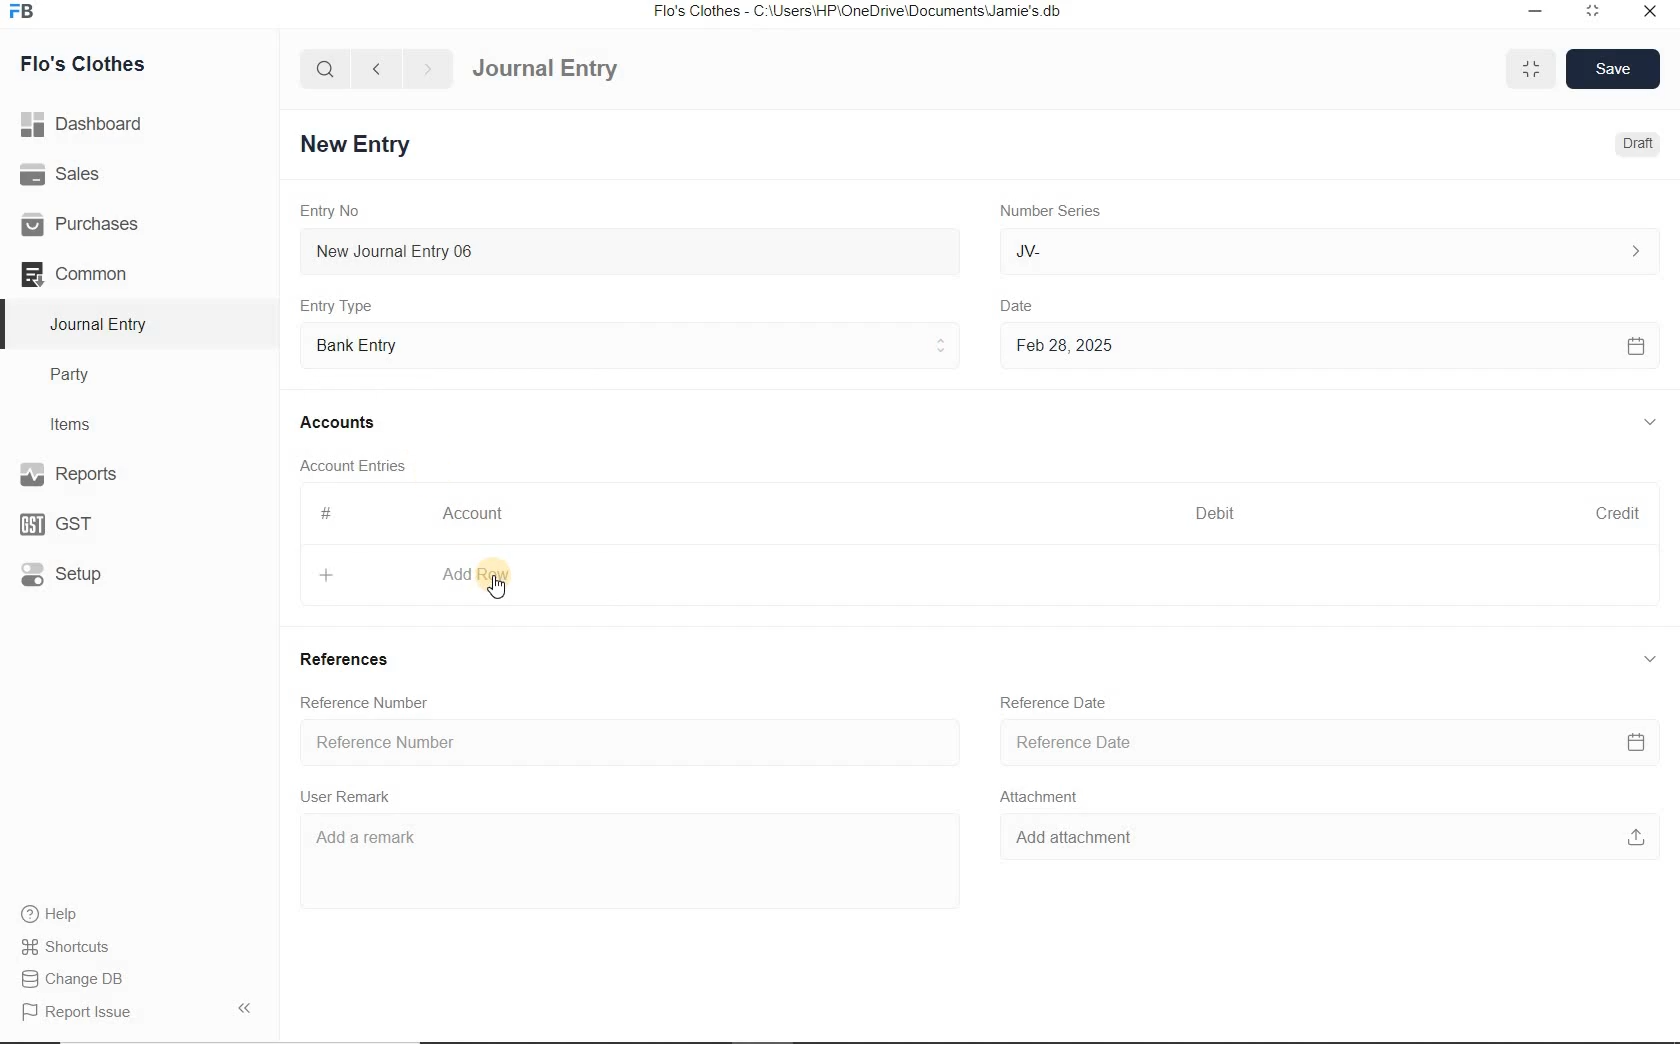 This screenshot has height=1044, width=1680. What do you see at coordinates (66, 943) in the screenshot?
I see `Shortcuts` at bounding box center [66, 943].